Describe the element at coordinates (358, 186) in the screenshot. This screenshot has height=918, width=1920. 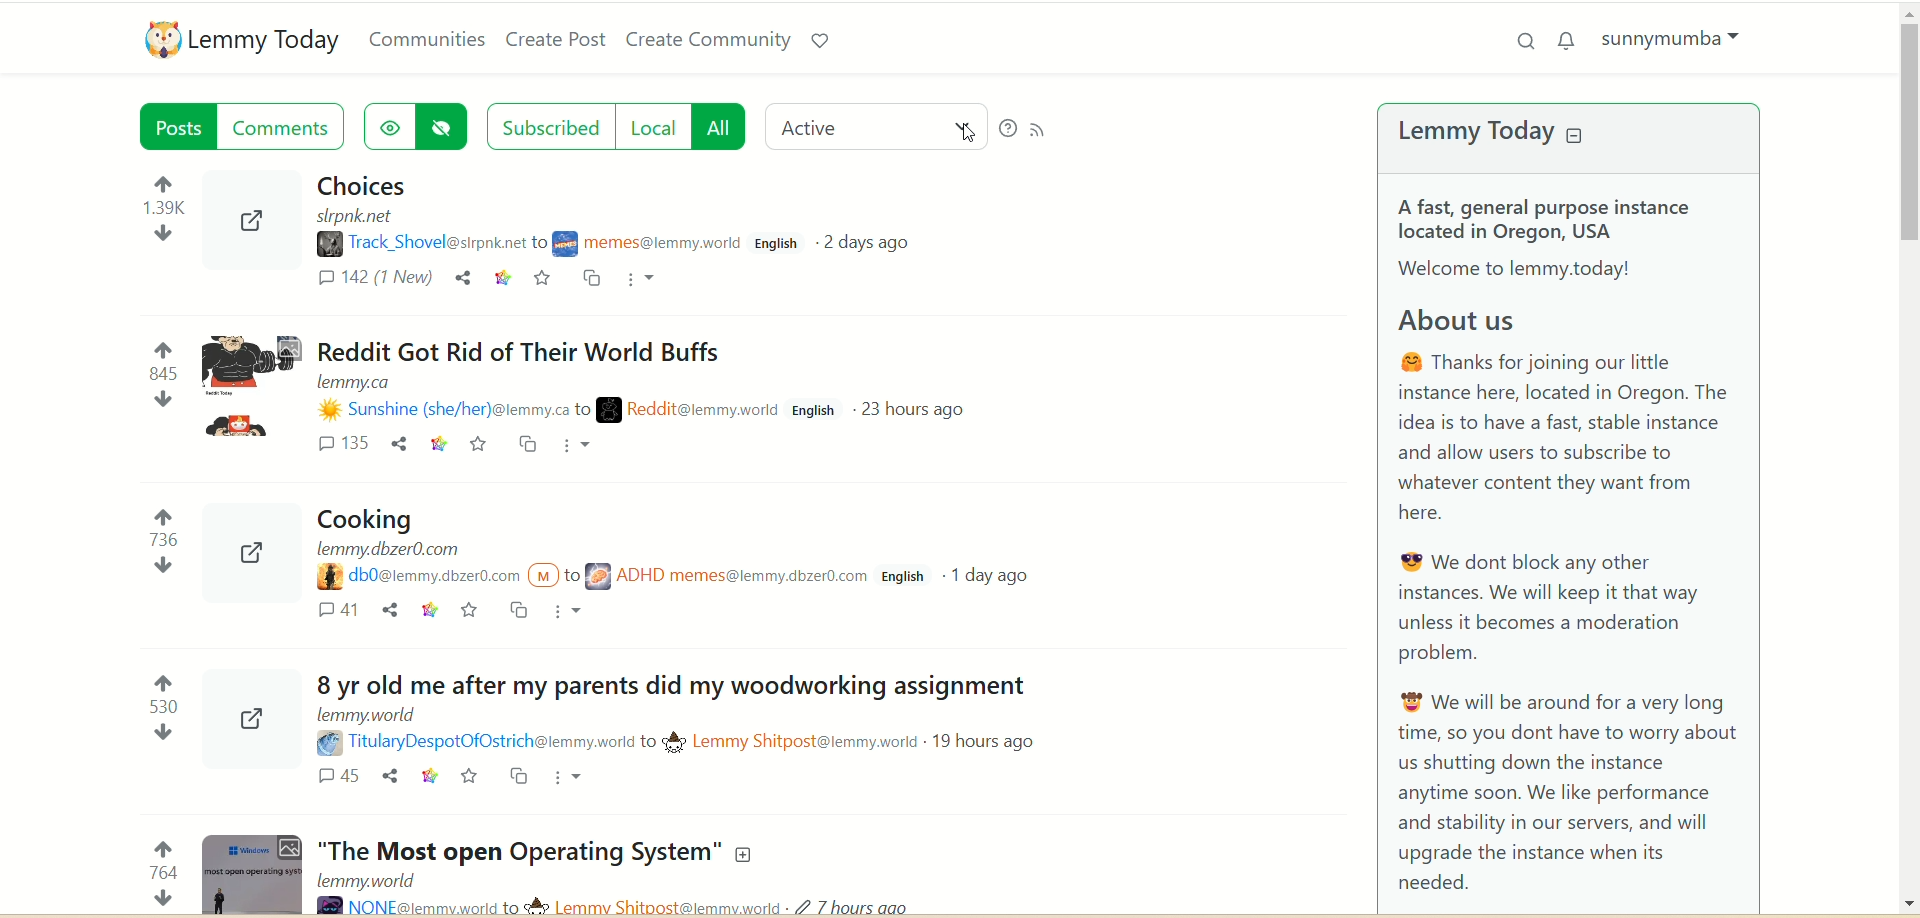
I see `choices` at that location.